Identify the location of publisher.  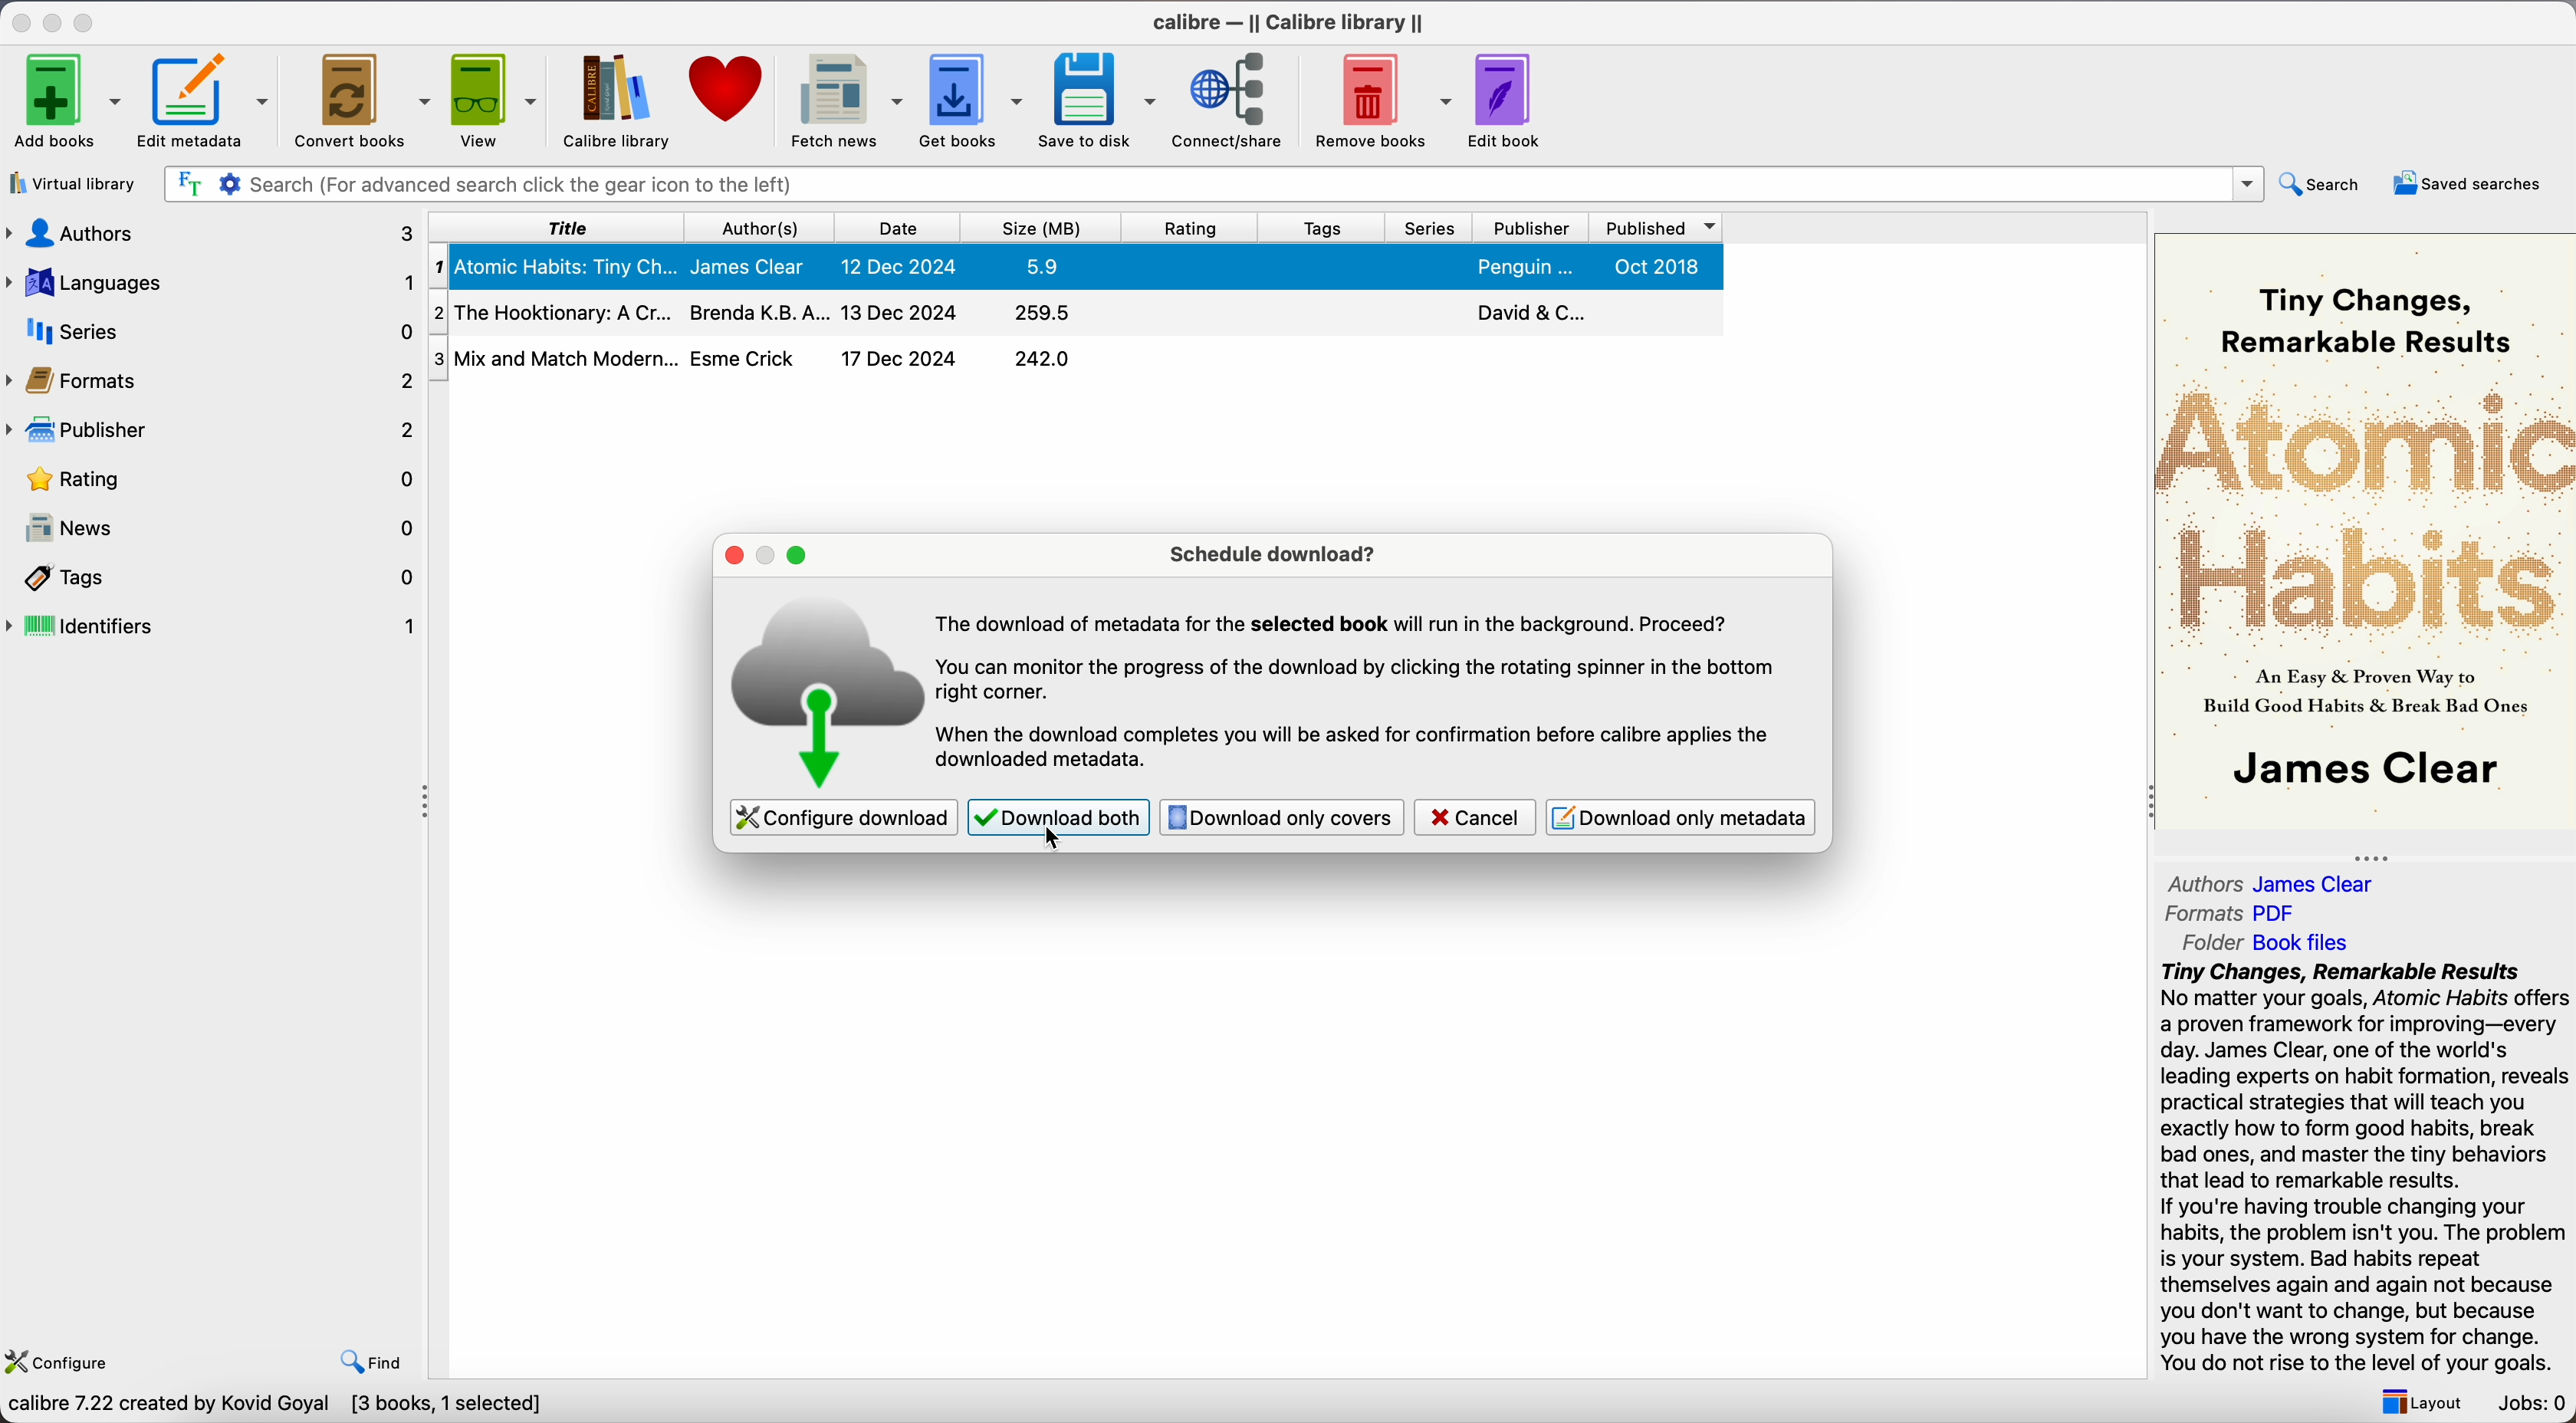
(1529, 228).